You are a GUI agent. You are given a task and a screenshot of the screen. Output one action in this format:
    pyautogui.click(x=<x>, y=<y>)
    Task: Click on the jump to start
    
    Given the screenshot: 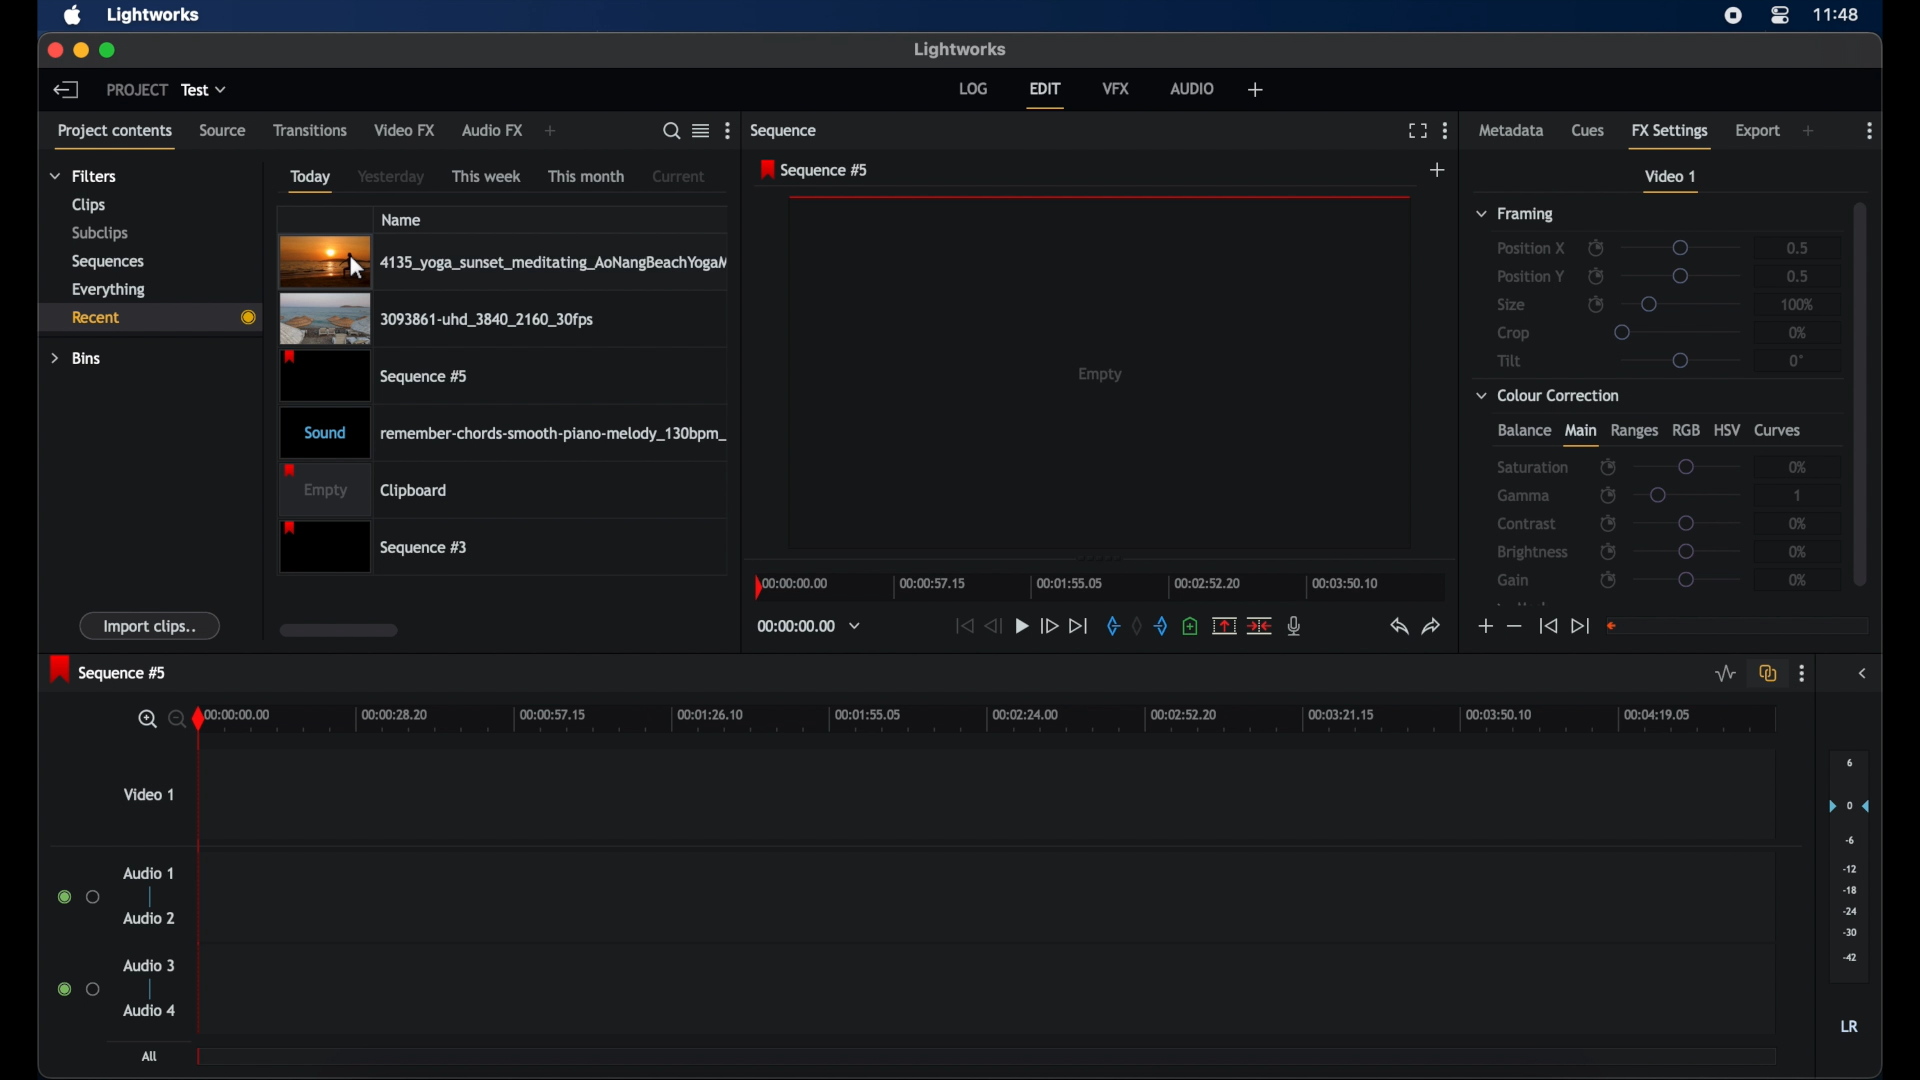 What is the action you would take?
    pyautogui.click(x=964, y=625)
    